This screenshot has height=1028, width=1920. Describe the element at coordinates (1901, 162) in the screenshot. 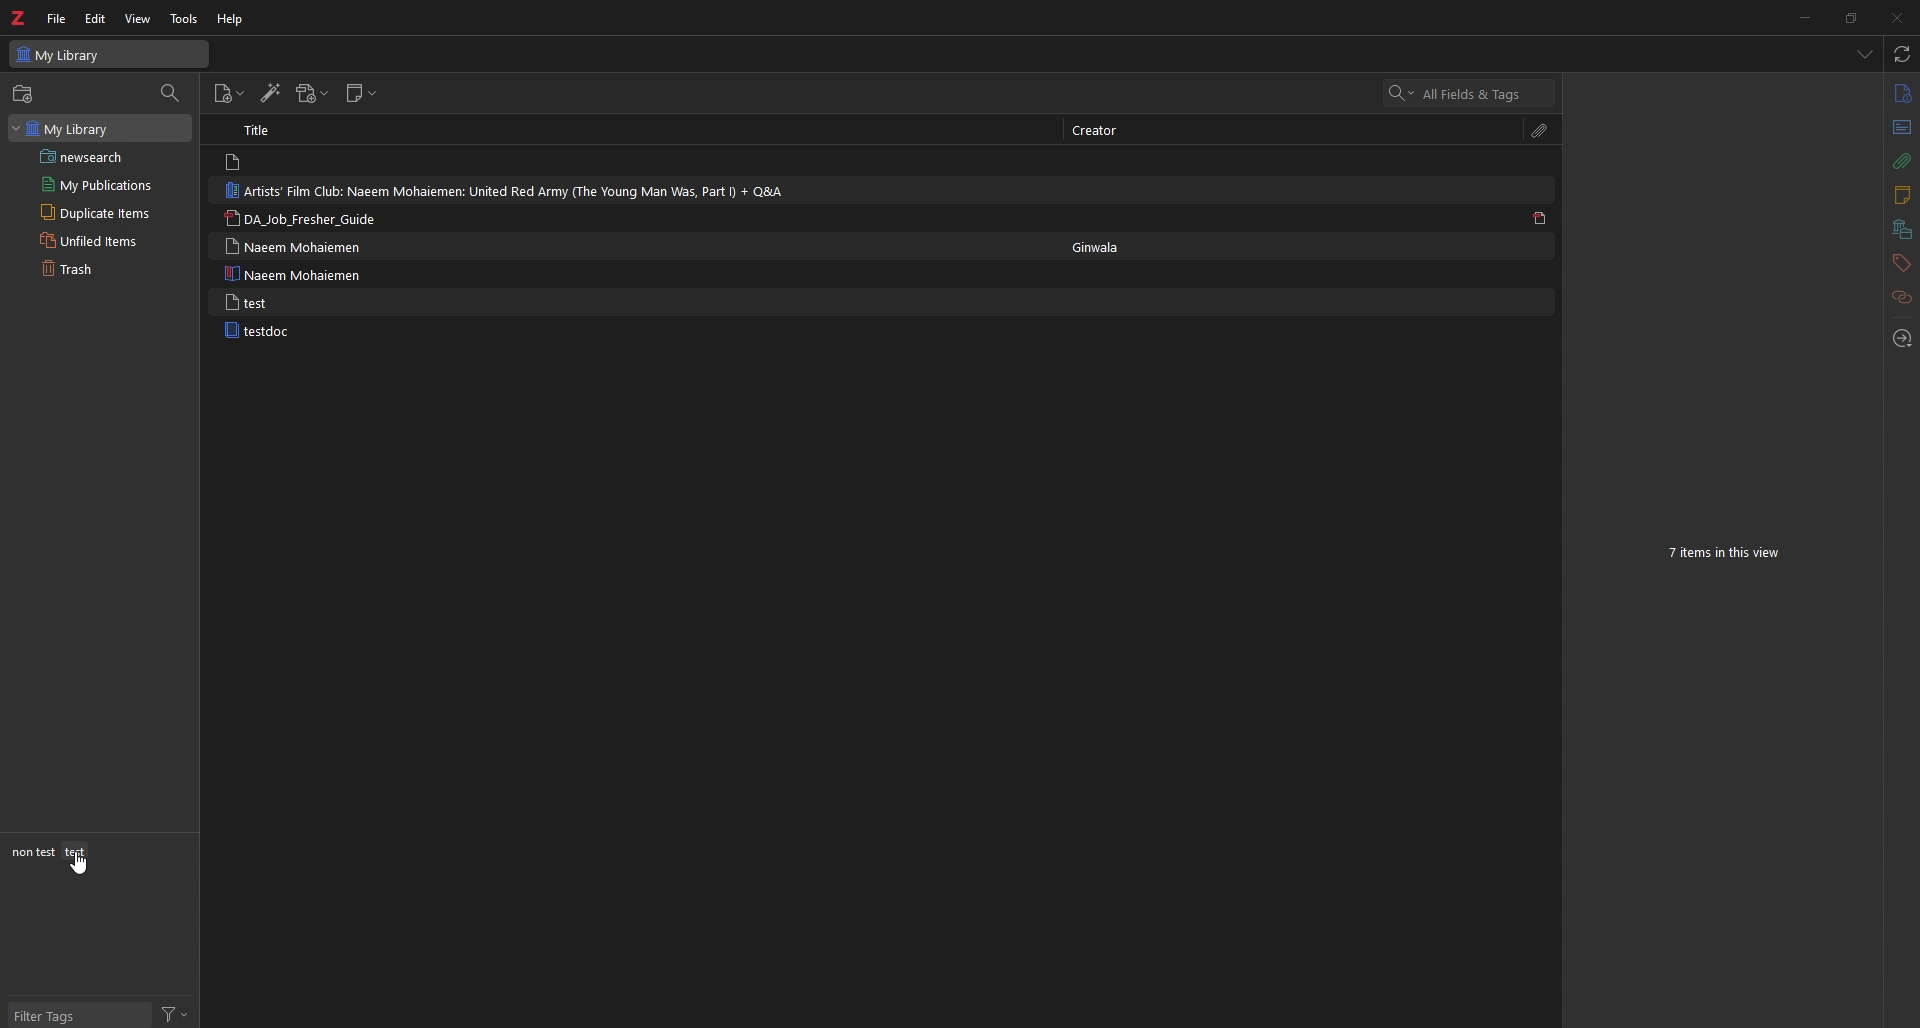

I see `attachment` at that location.